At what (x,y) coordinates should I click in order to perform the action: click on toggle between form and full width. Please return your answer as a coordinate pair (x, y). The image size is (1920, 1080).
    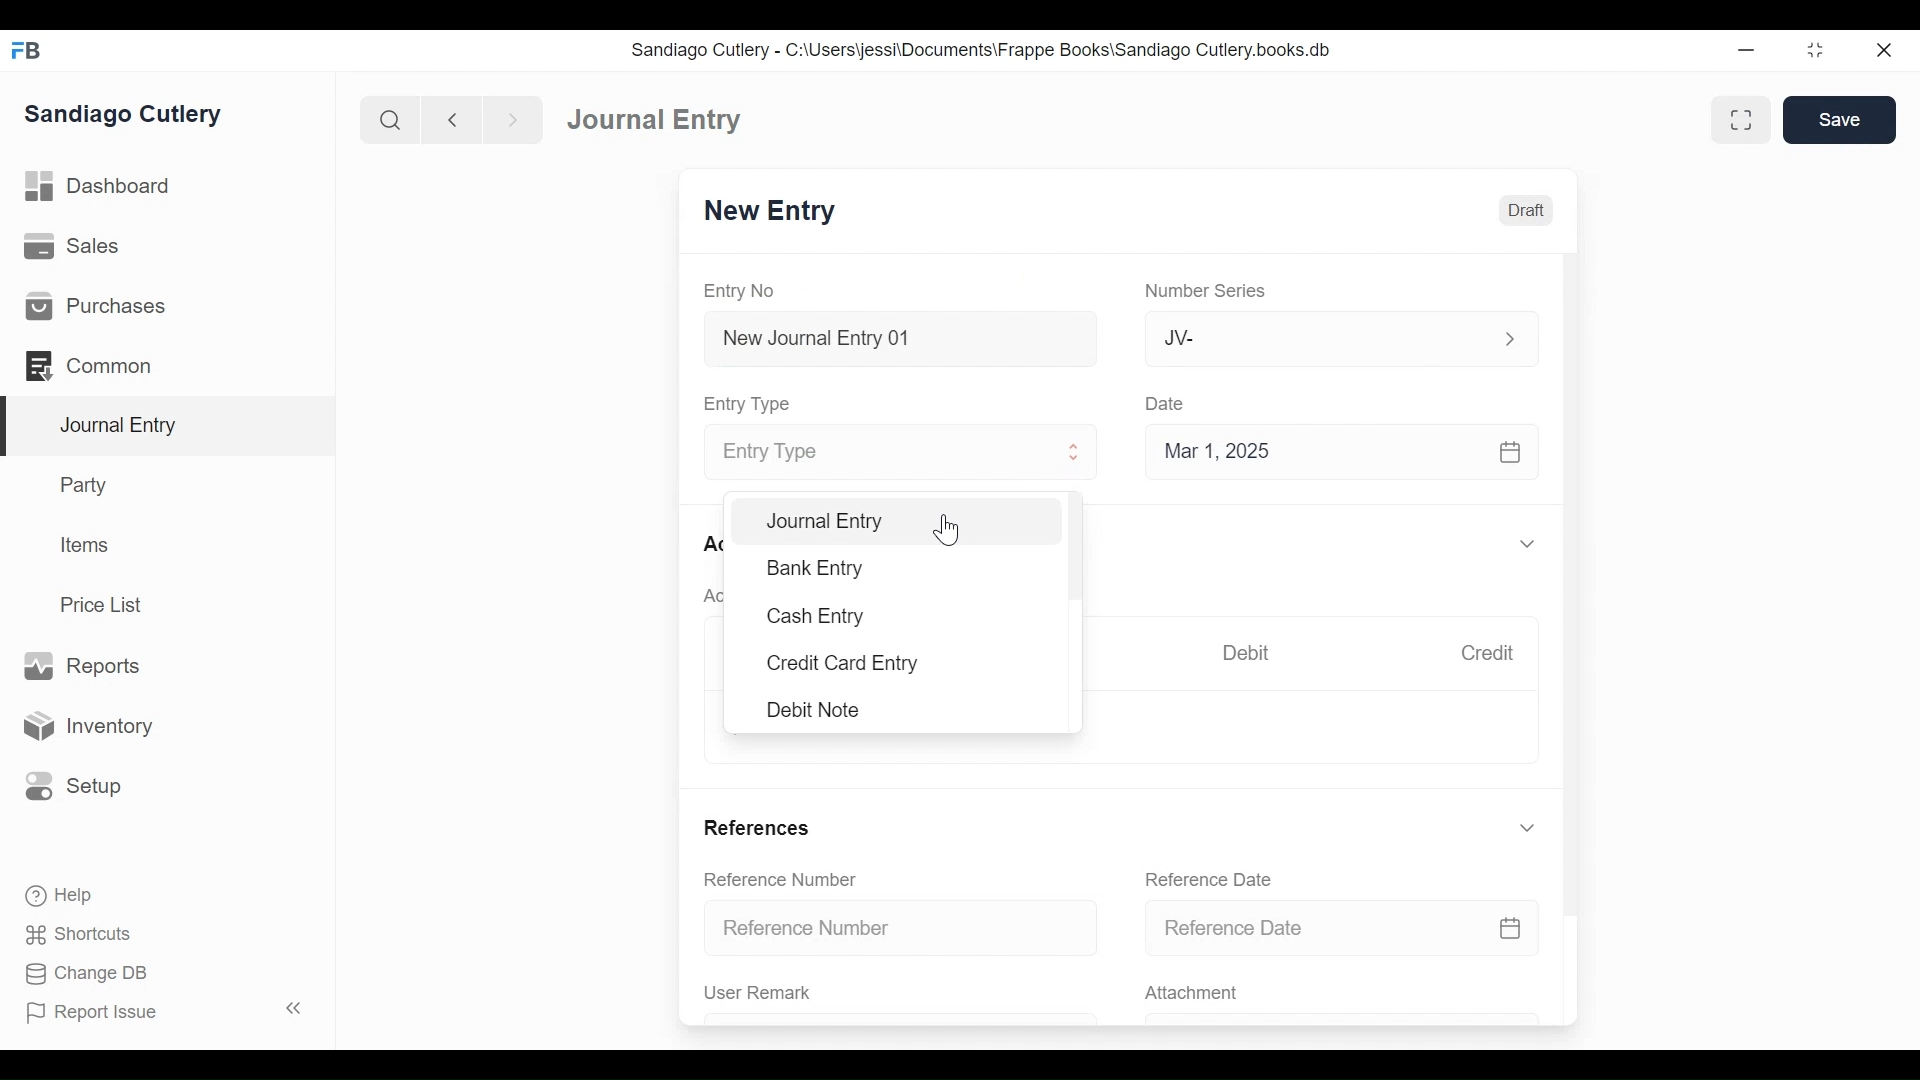
    Looking at the image, I should click on (1745, 121).